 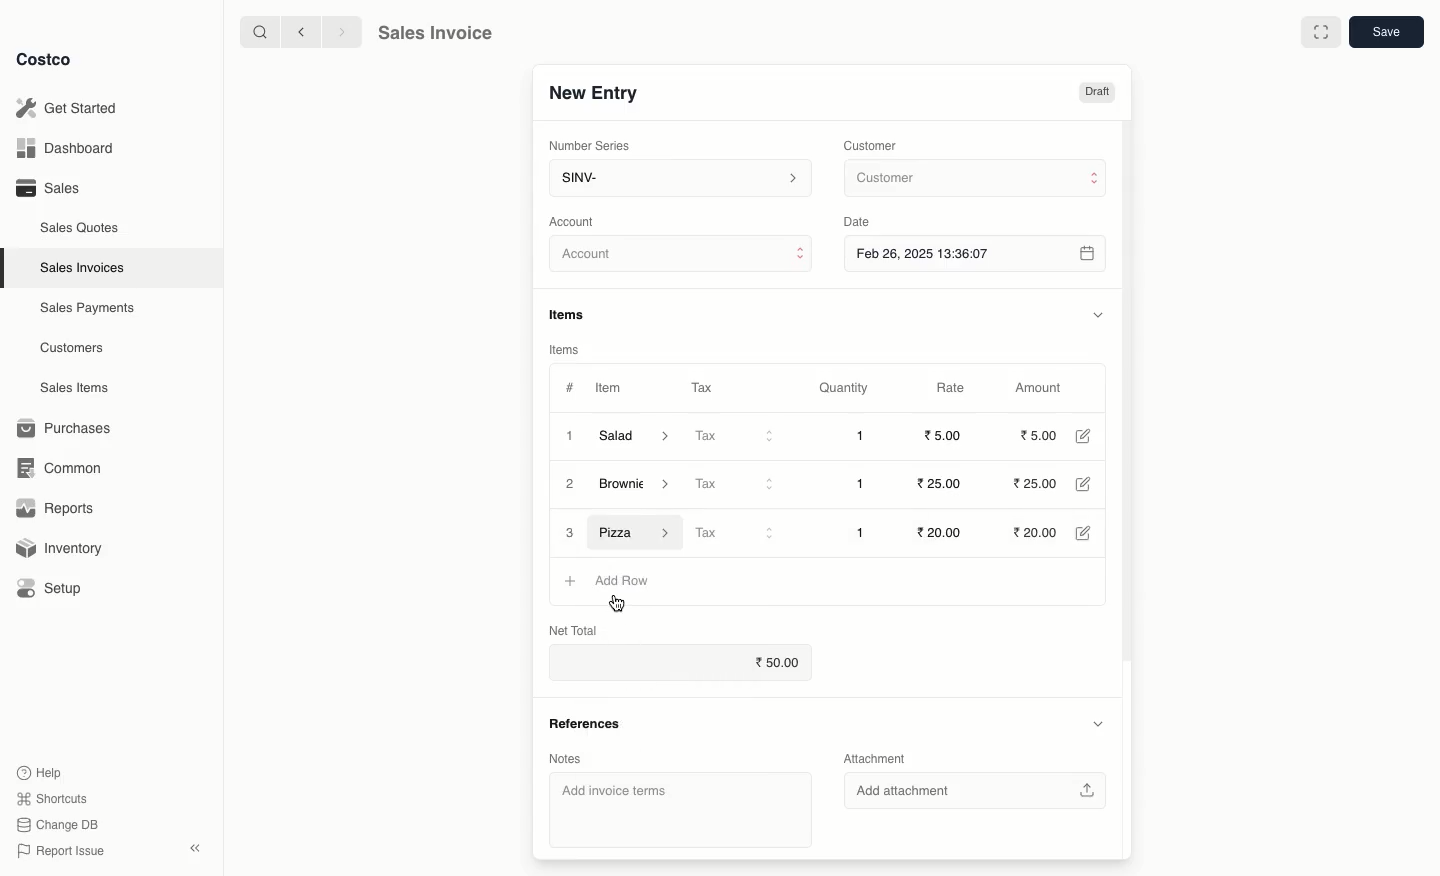 I want to click on 50.00, so click(x=781, y=663).